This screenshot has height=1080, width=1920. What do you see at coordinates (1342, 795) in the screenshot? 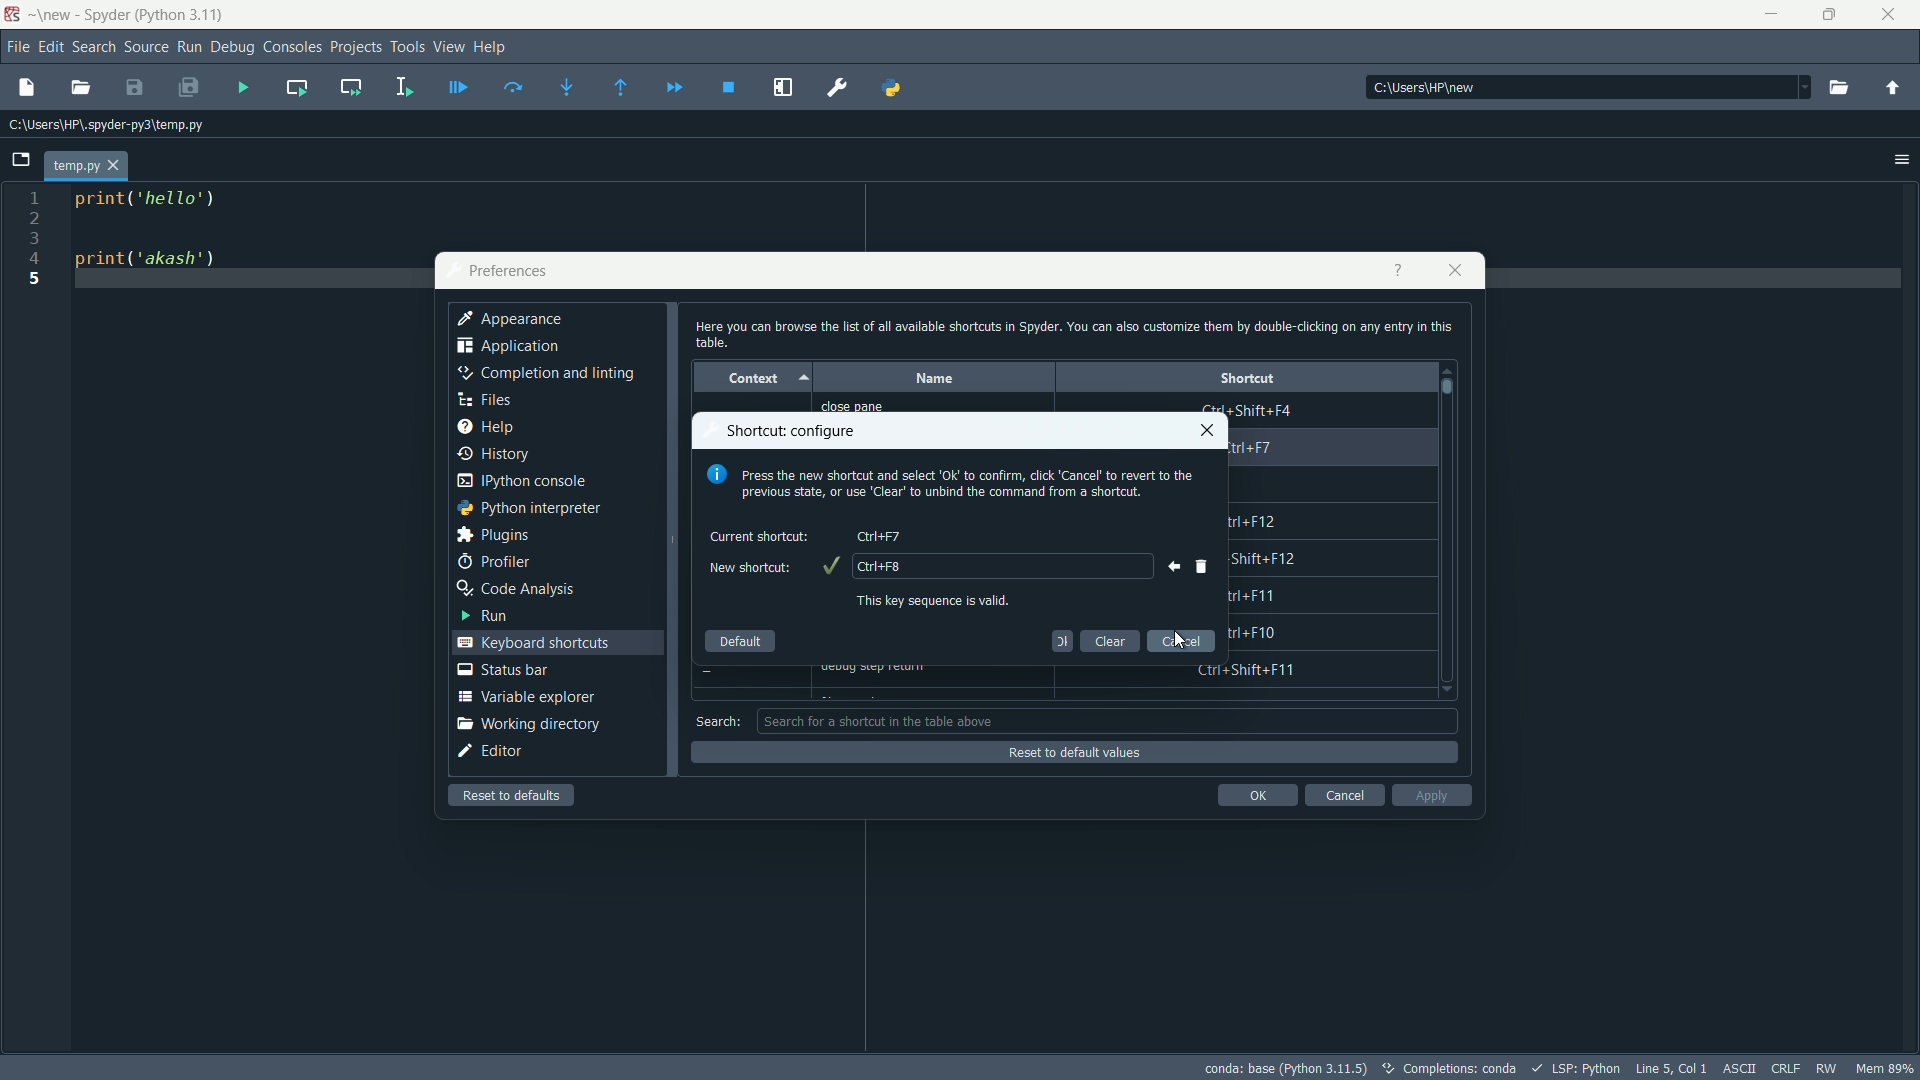
I see `cancel` at bounding box center [1342, 795].